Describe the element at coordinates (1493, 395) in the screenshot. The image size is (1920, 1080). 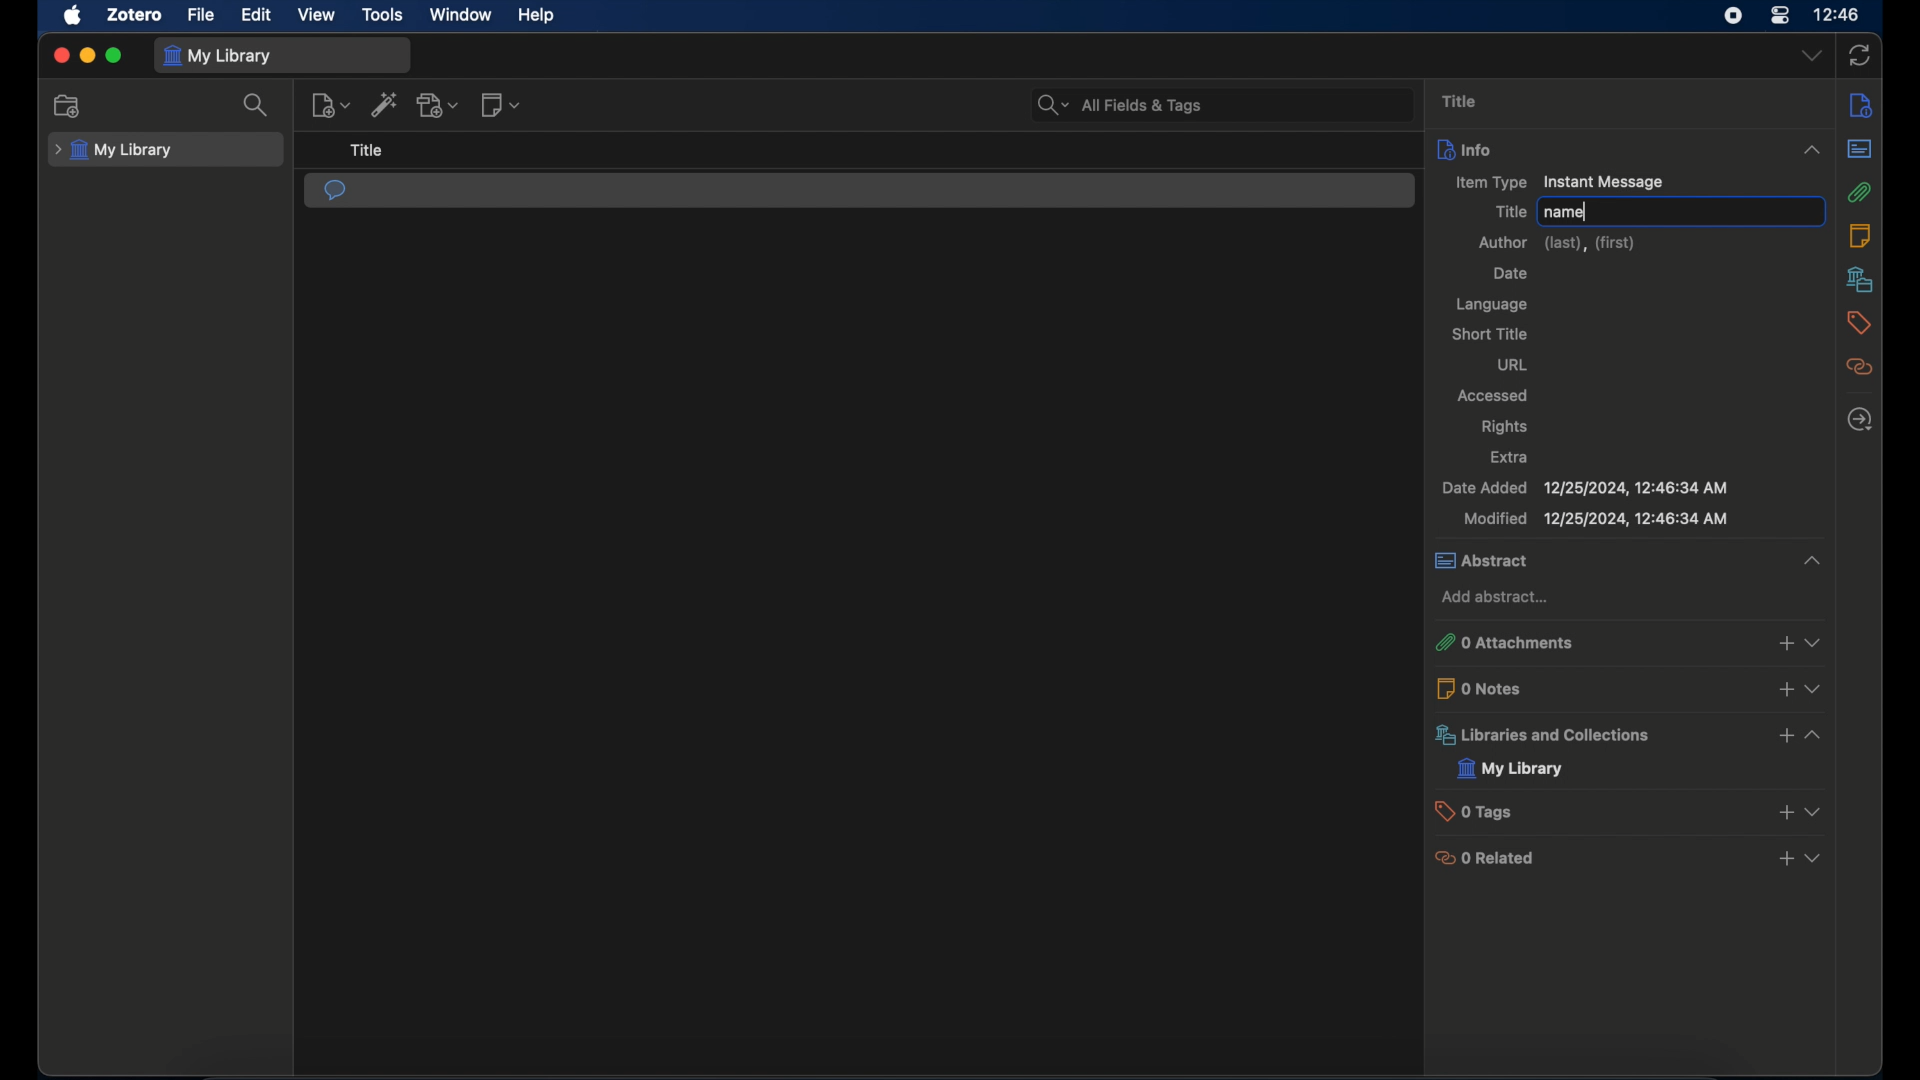
I see `accessed` at that location.